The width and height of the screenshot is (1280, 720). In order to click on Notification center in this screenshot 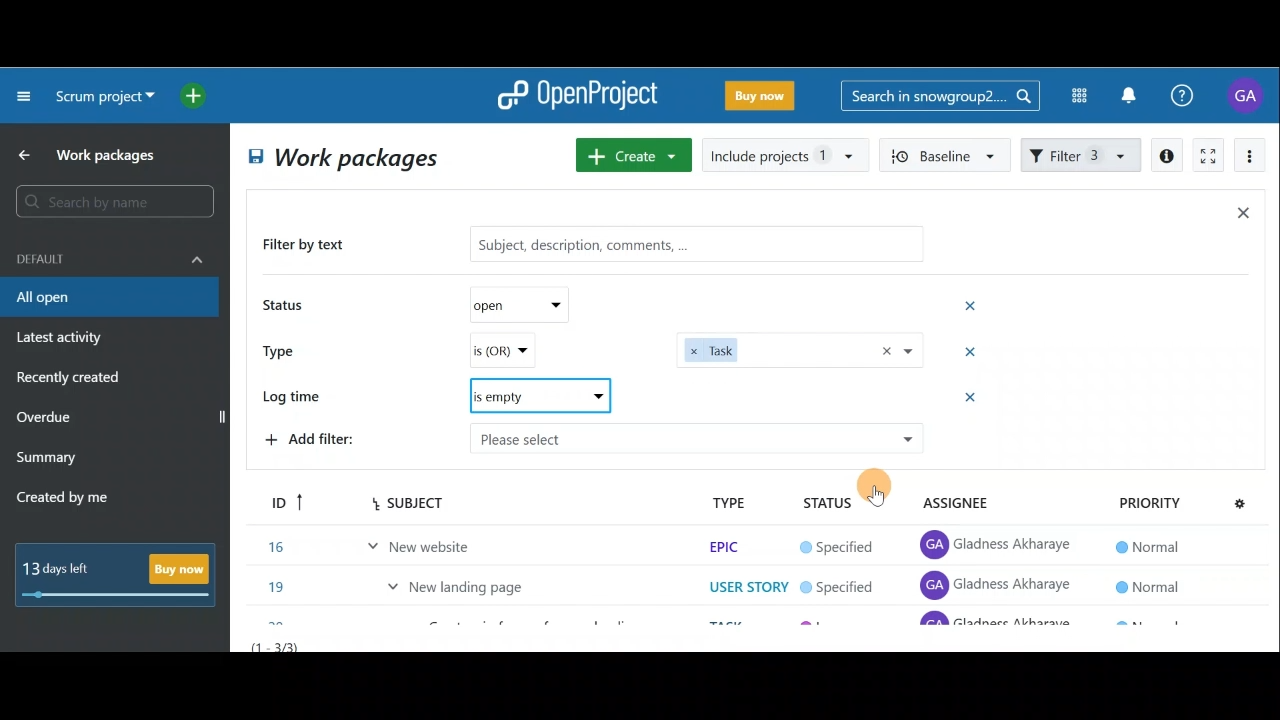, I will do `click(1131, 93)`.